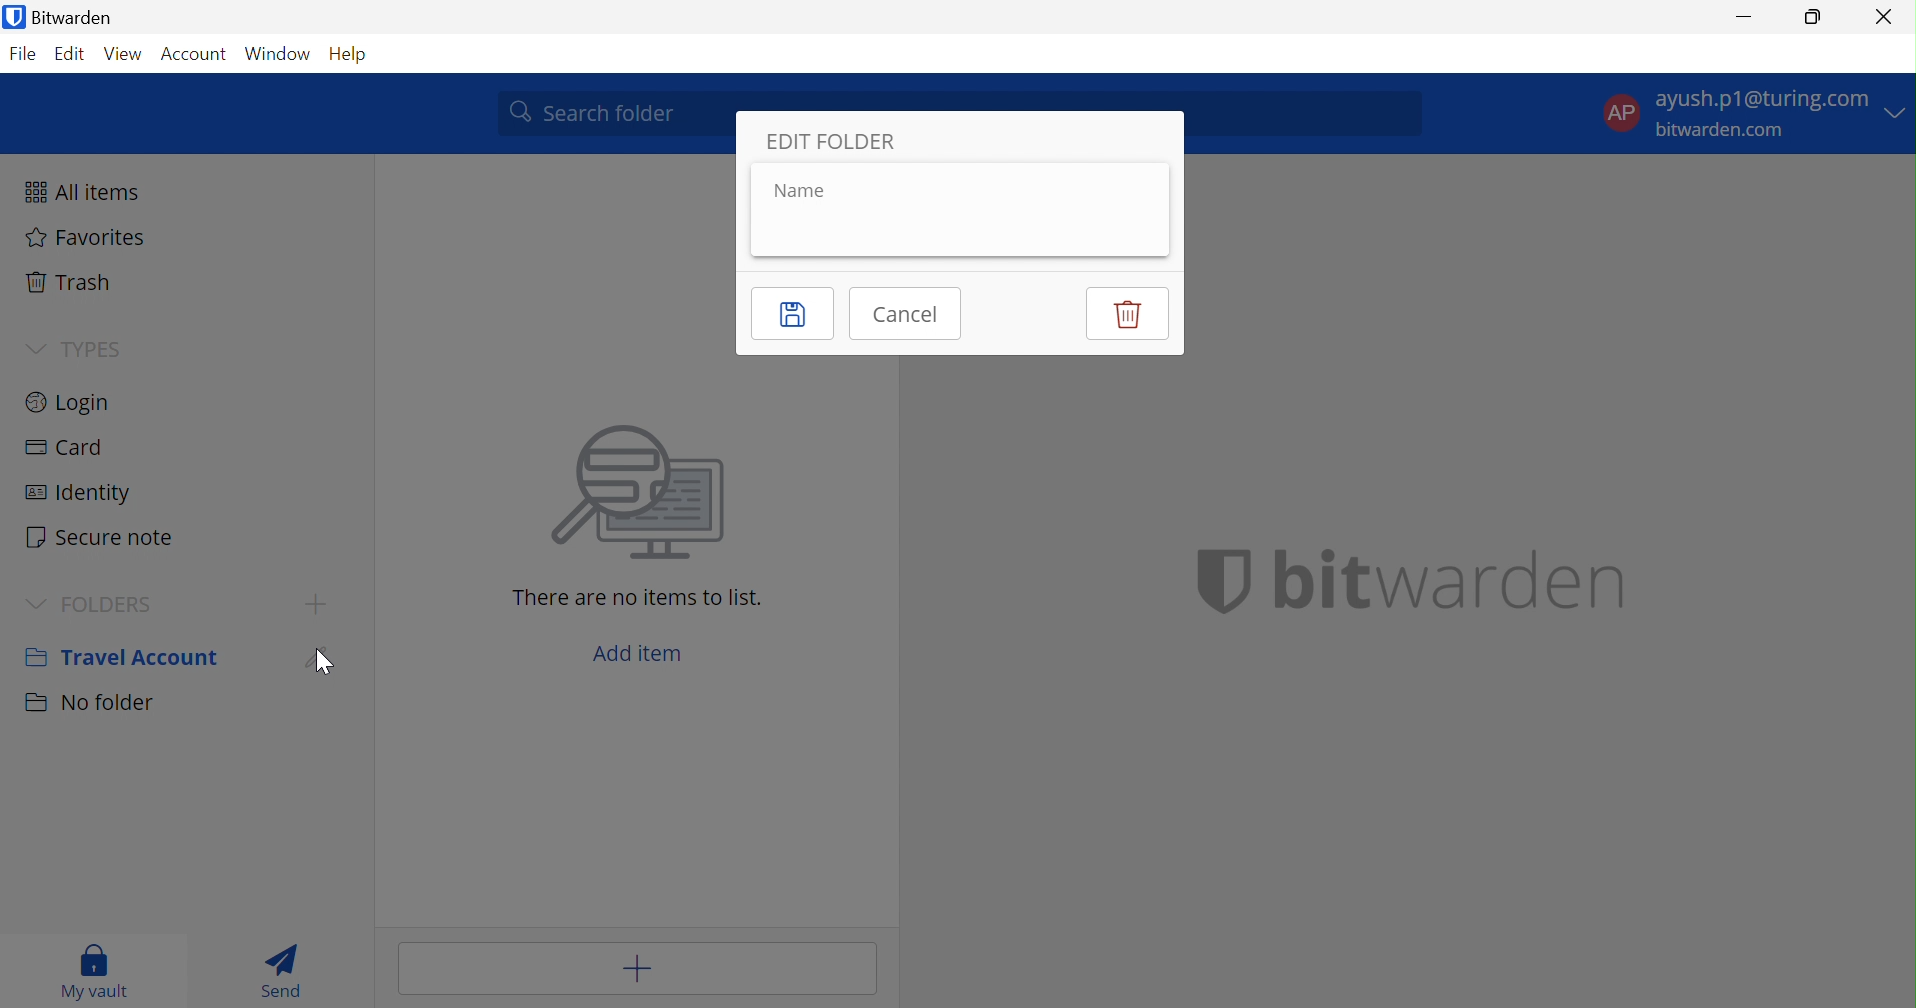  Describe the element at coordinates (635, 968) in the screenshot. I see `Add item` at that location.